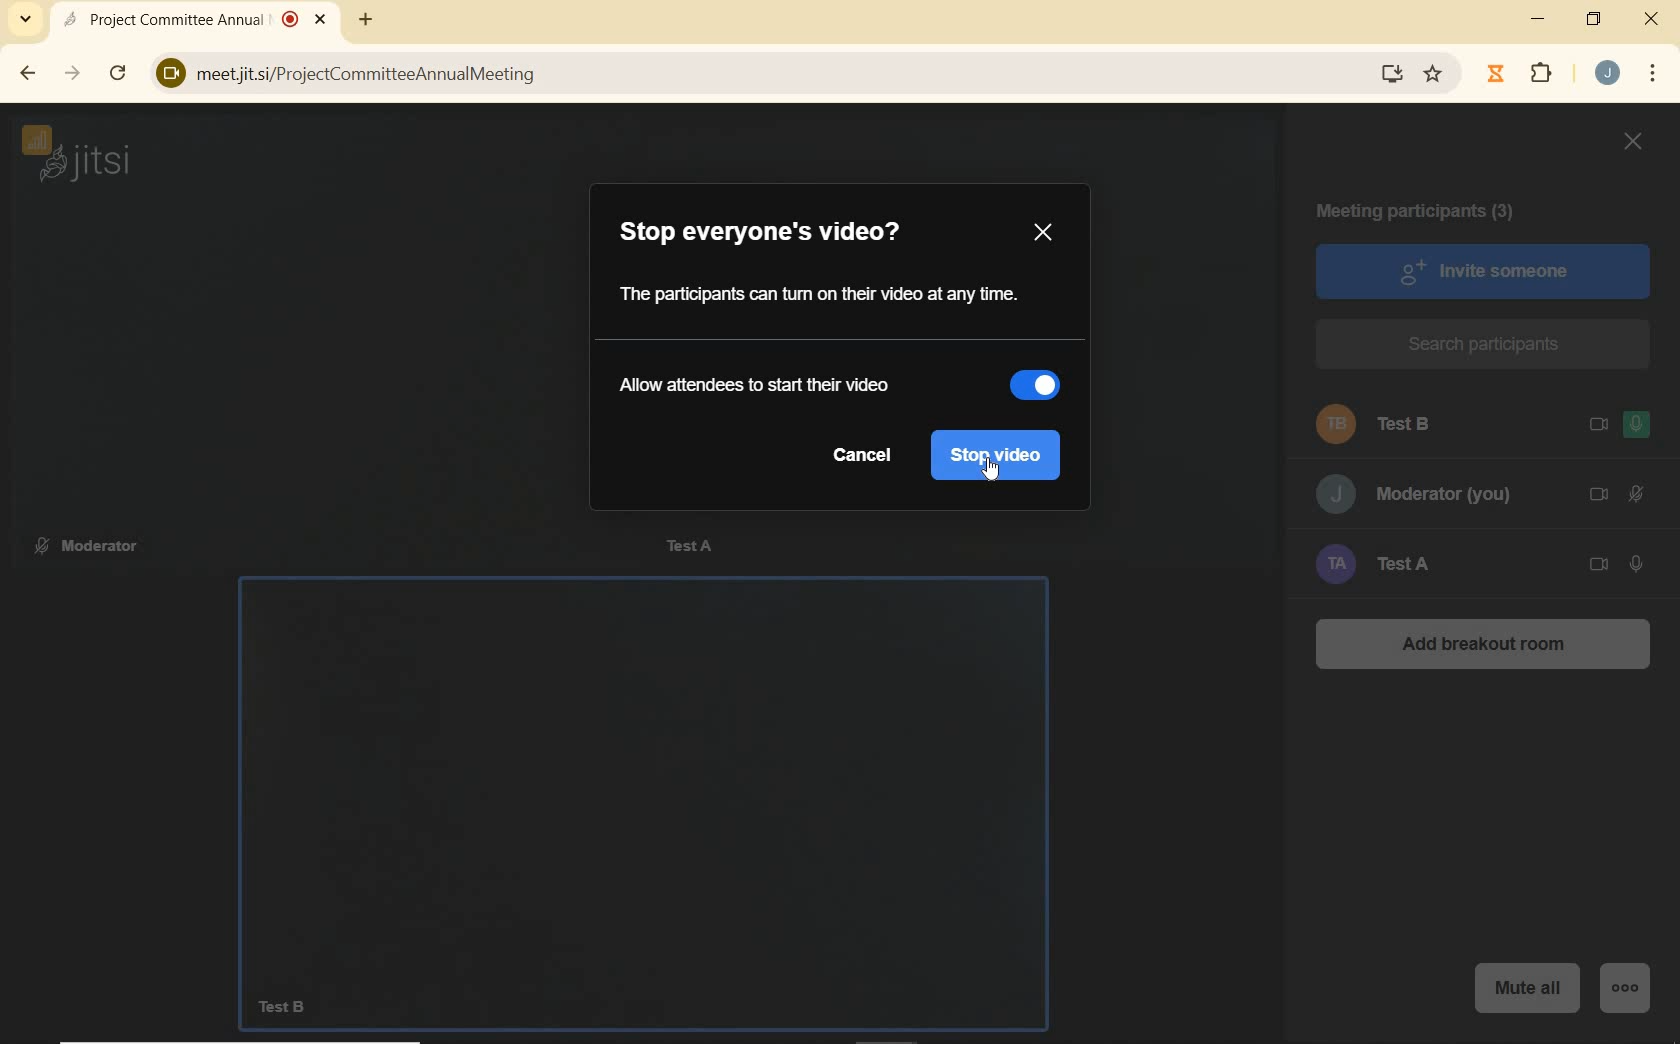  What do you see at coordinates (772, 383) in the screenshot?
I see `allow attendees to start their video` at bounding box center [772, 383].